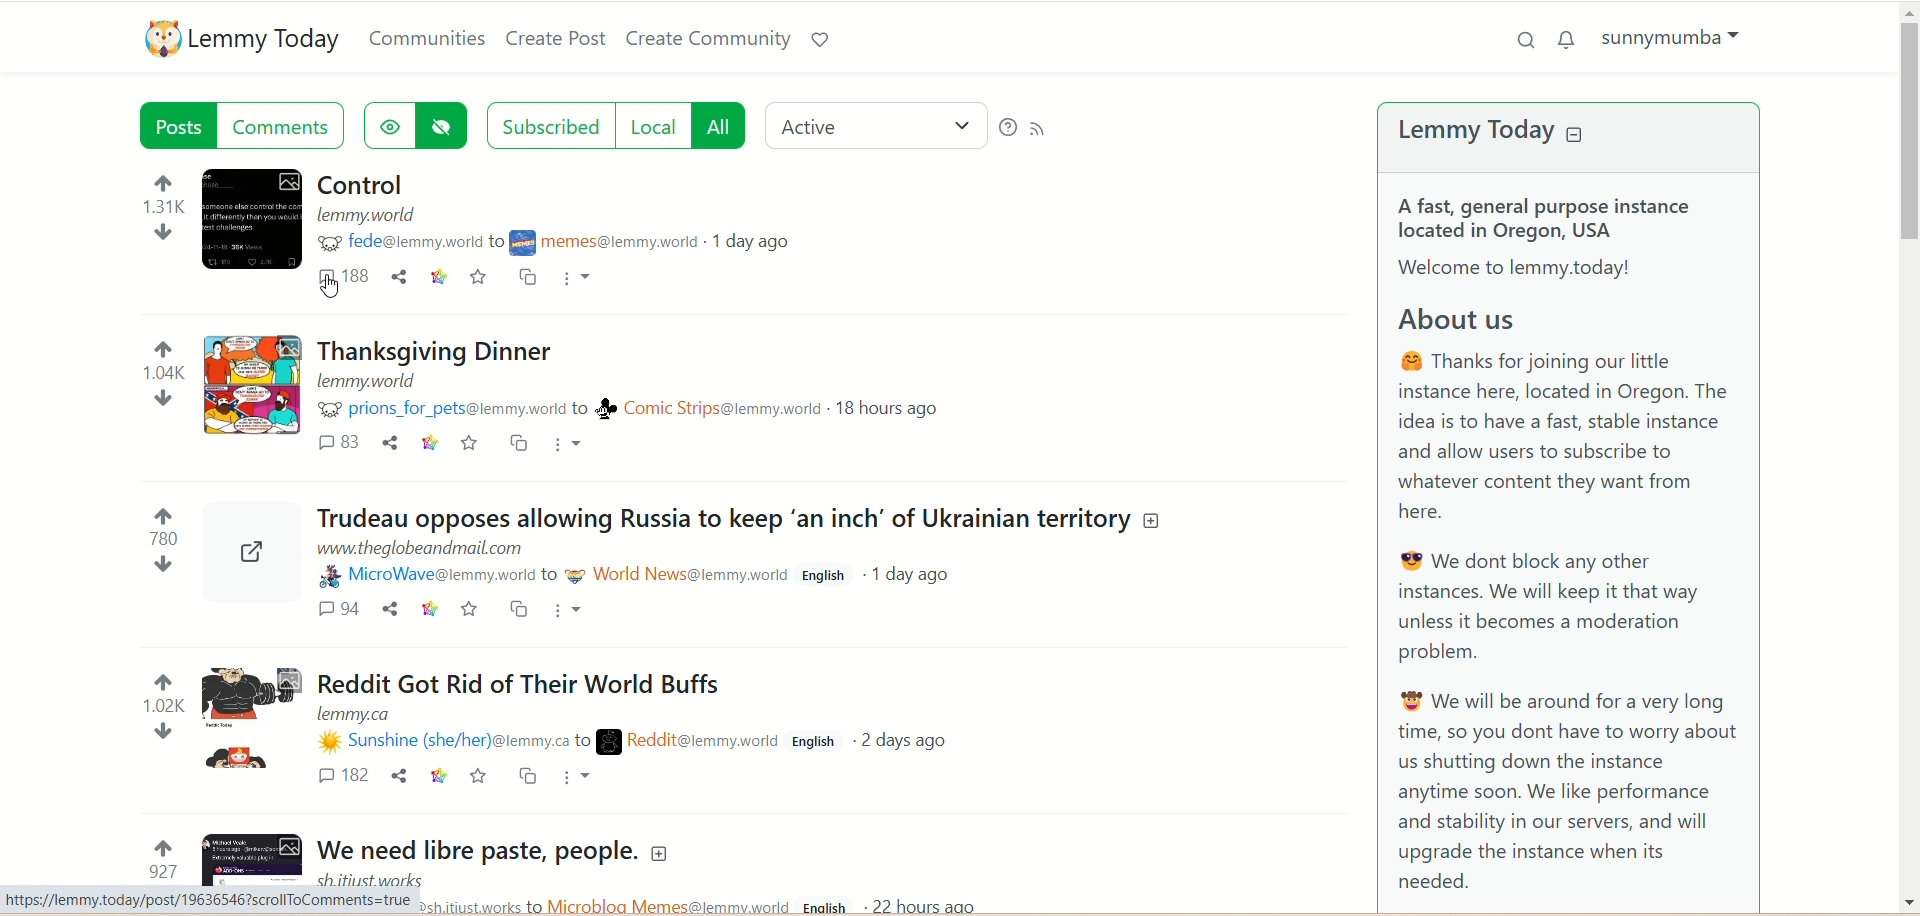  Describe the element at coordinates (1576, 550) in the screenshot. I see `A brief about Lemmy Today` at that location.